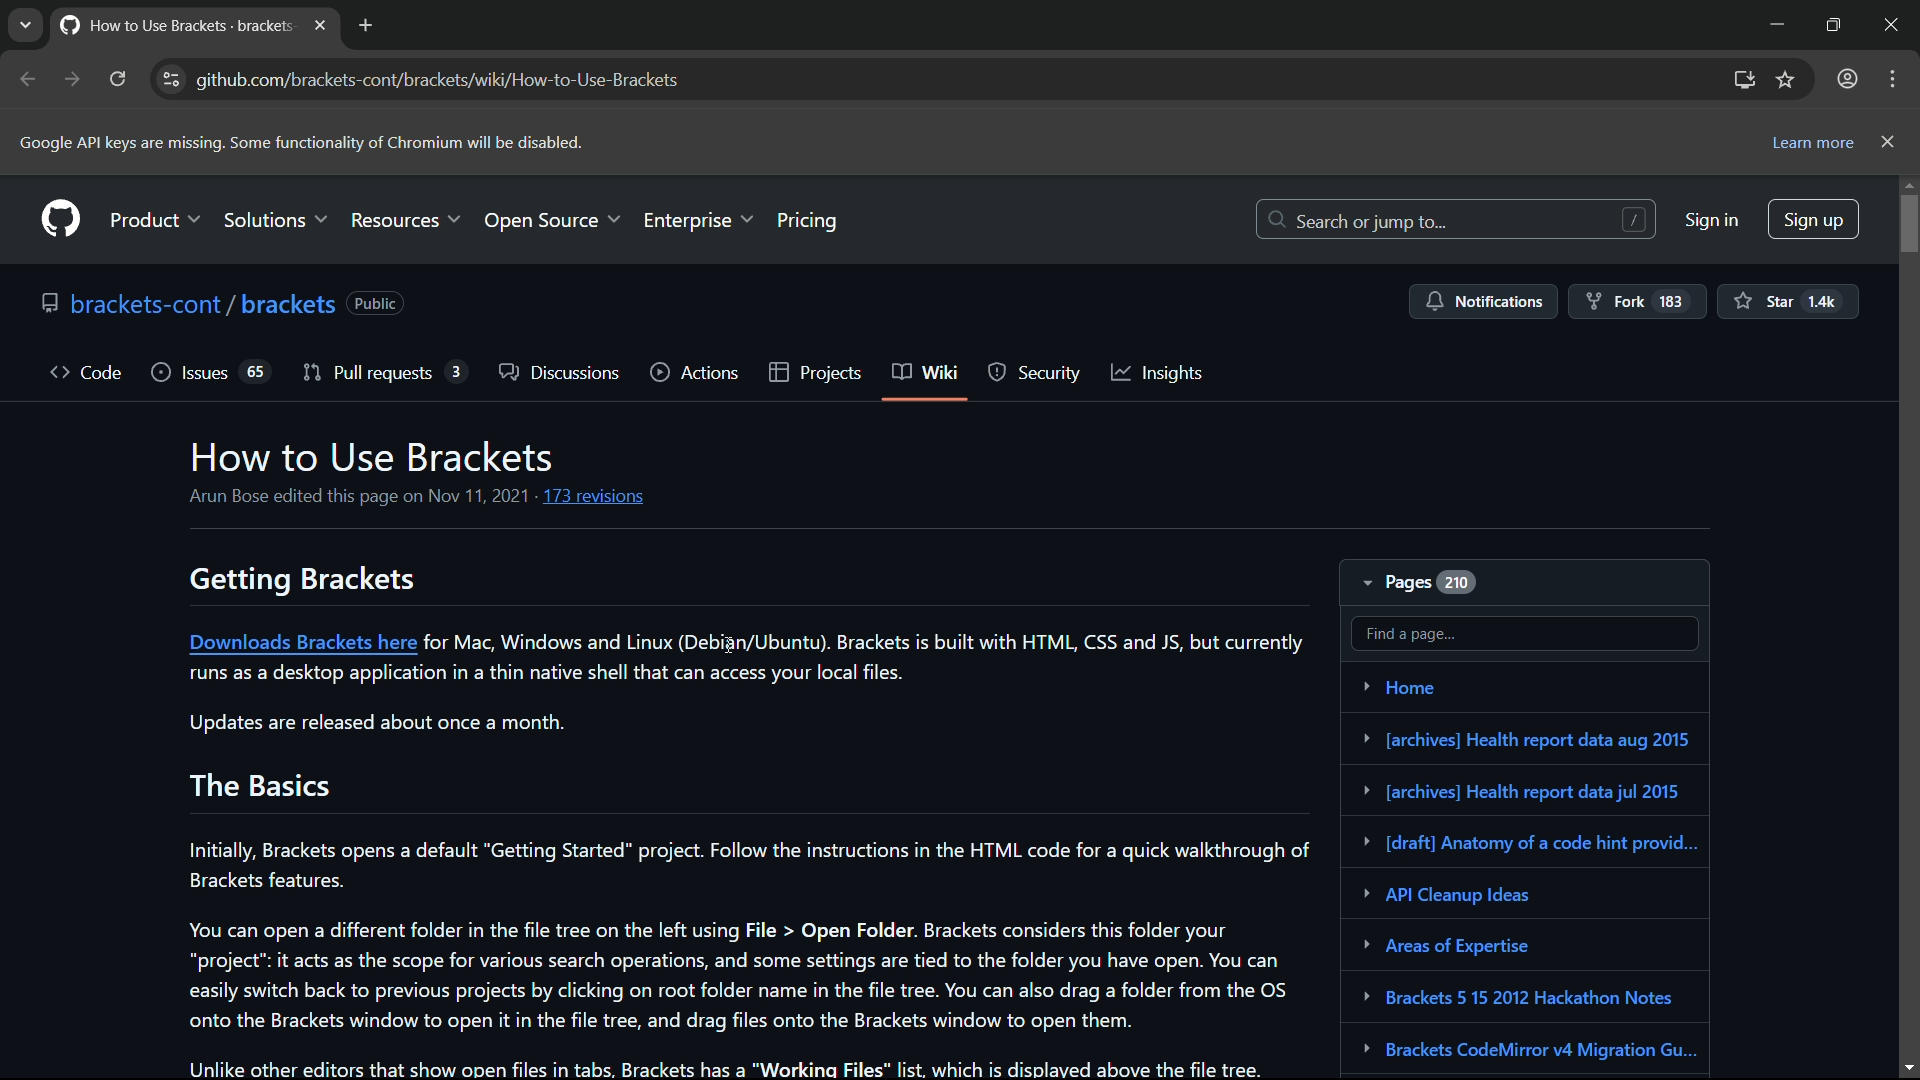 This screenshot has width=1920, height=1080. What do you see at coordinates (439, 80) in the screenshot?
I see `github.com/brackets-cont/brackets/wiki/How-to-Use-Brackets` at bounding box center [439, 80].